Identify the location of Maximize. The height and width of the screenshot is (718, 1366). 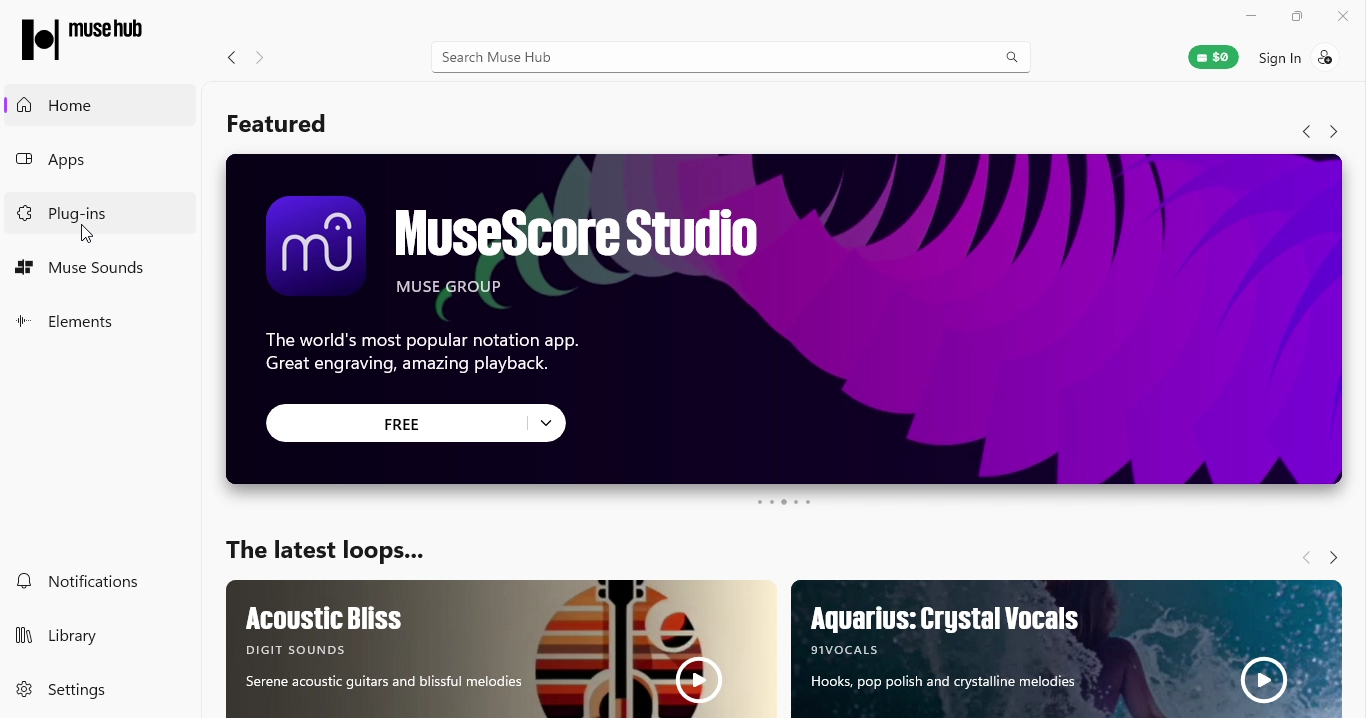
(1290, 17).